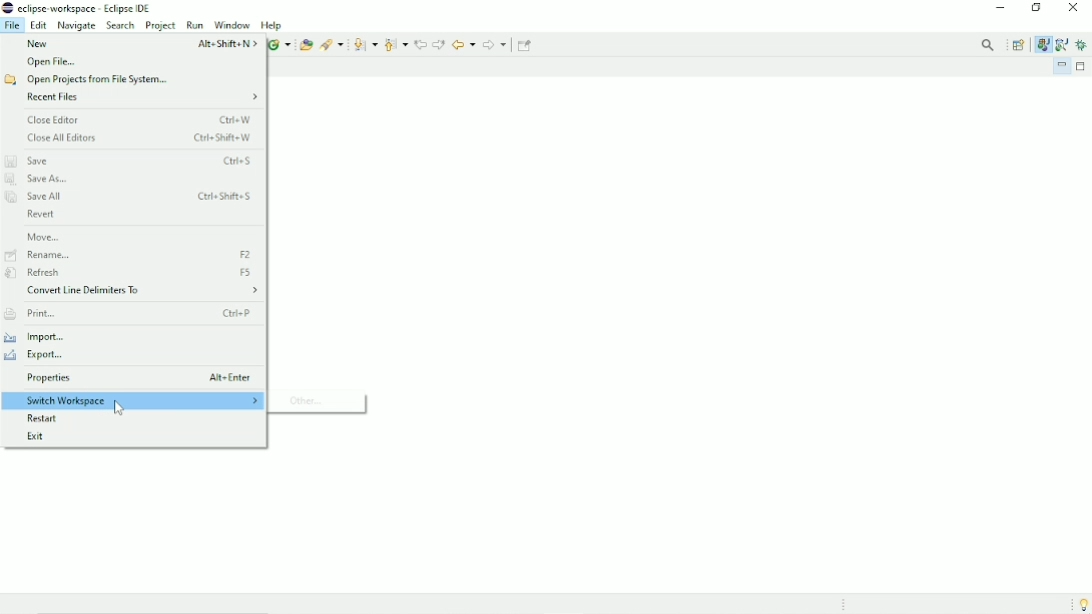 Image resolution: width=1092 pixels, height=614 pixels. What do you see at coordinates (134, 273) in the screenshot?
I see `Refresh` at bounding box center [134, 273].